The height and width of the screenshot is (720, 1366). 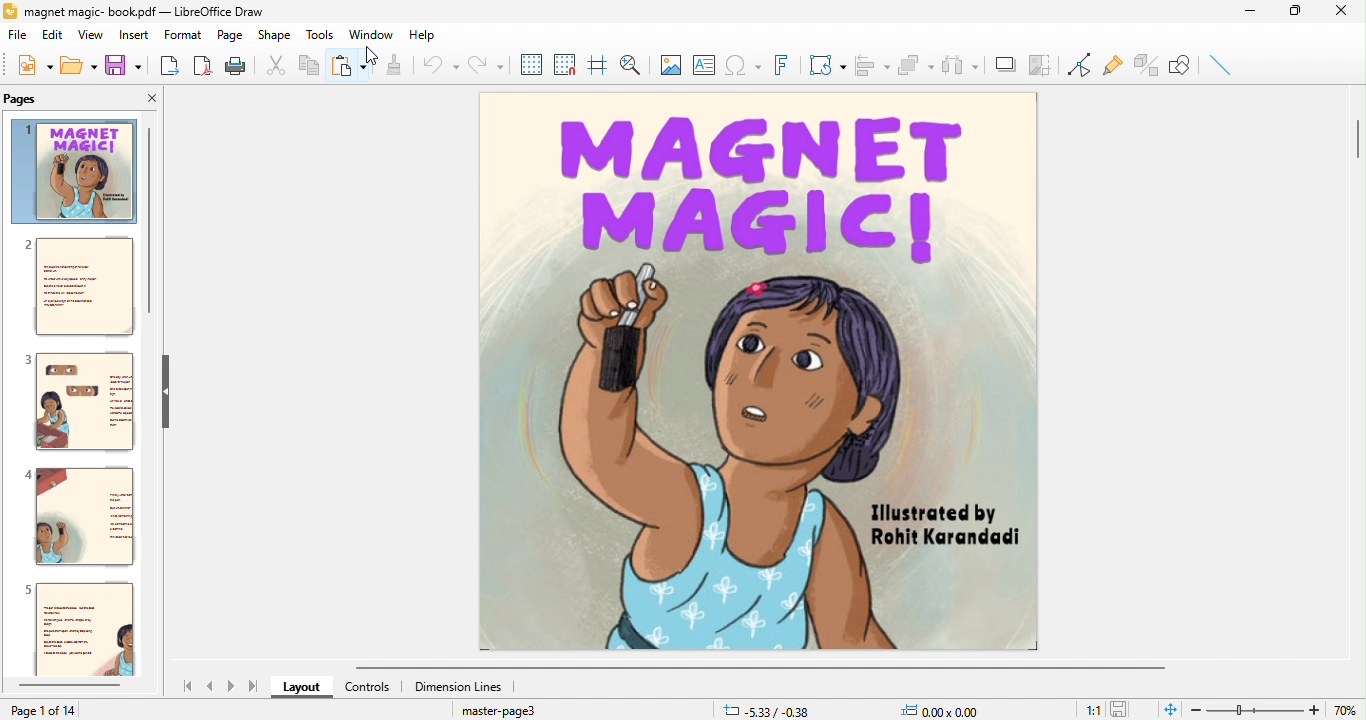 What do you see at coordinates (1079, 67) in the screenshot?
I see `toggle point edit mode` at bounding box center [1079, 67].